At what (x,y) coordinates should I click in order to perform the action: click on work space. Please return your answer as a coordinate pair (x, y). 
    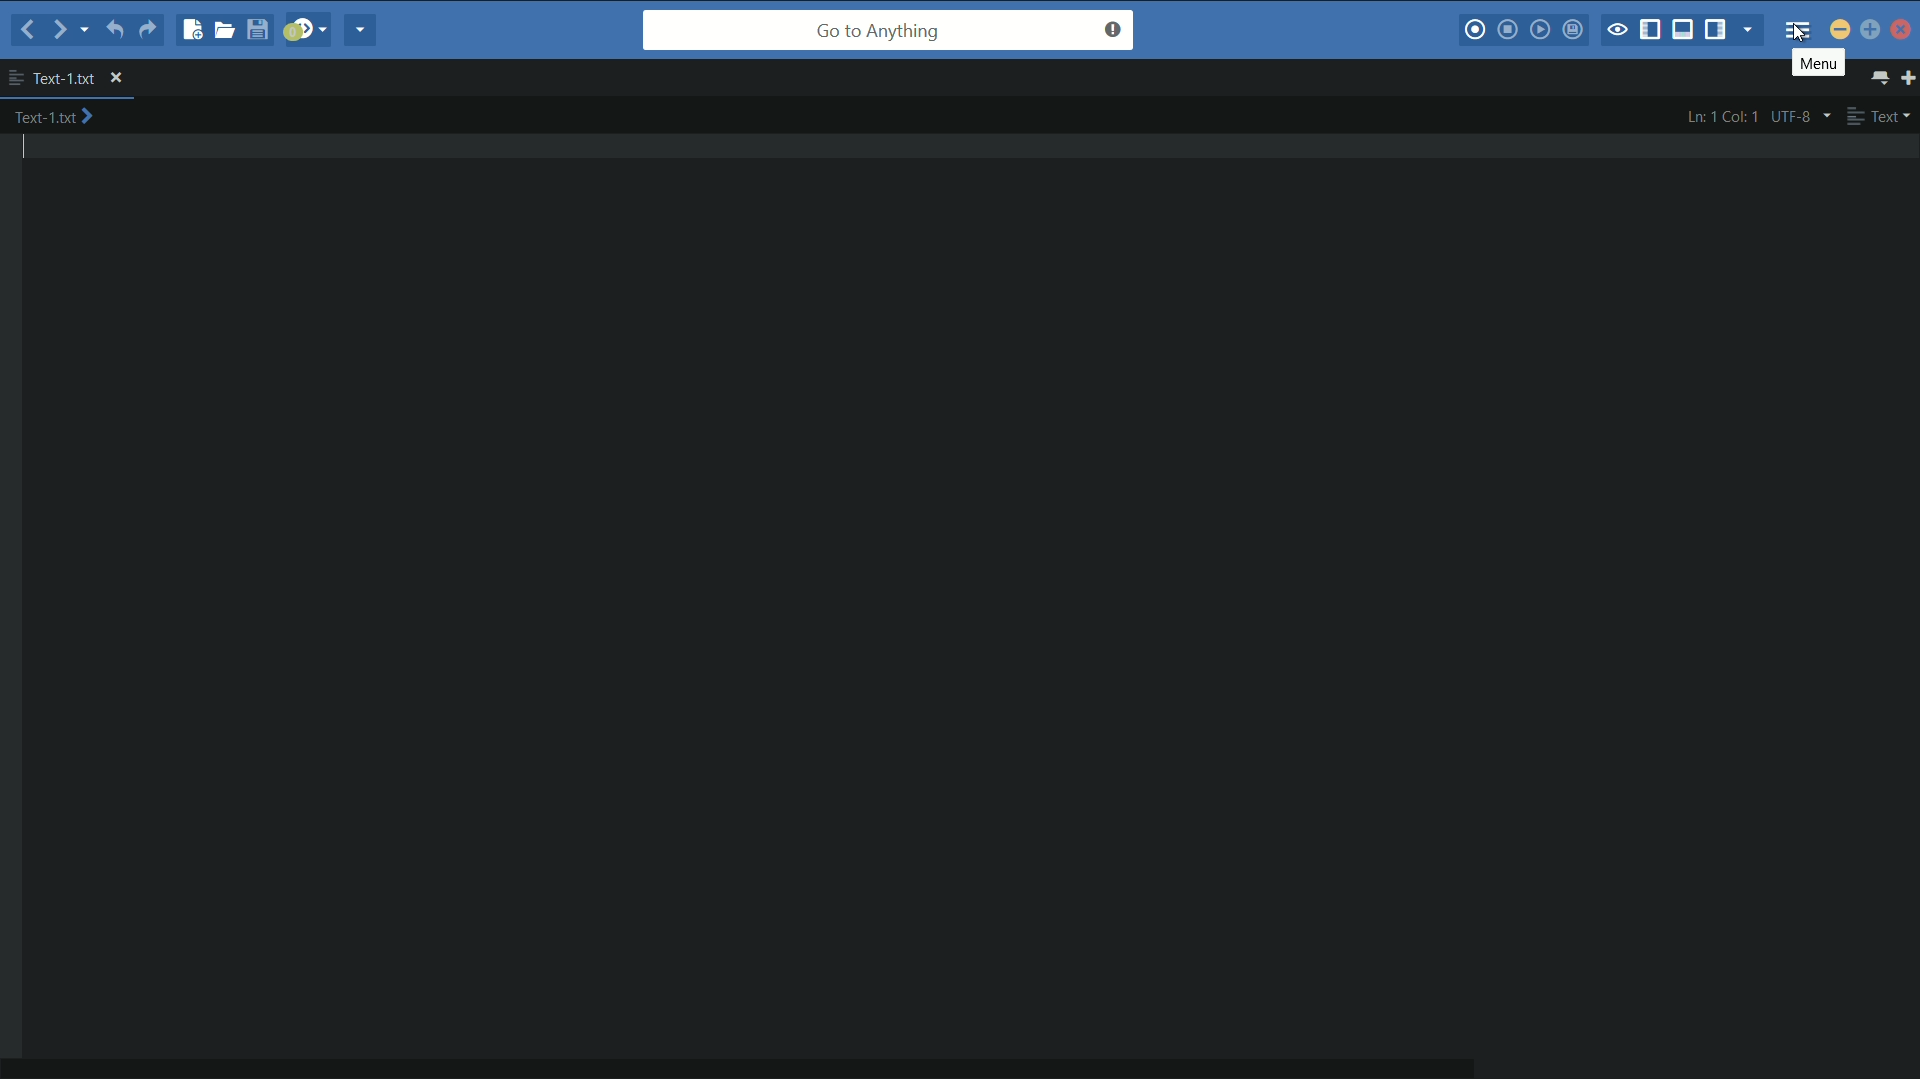
    Looking at the image, I should click on (975, 578).